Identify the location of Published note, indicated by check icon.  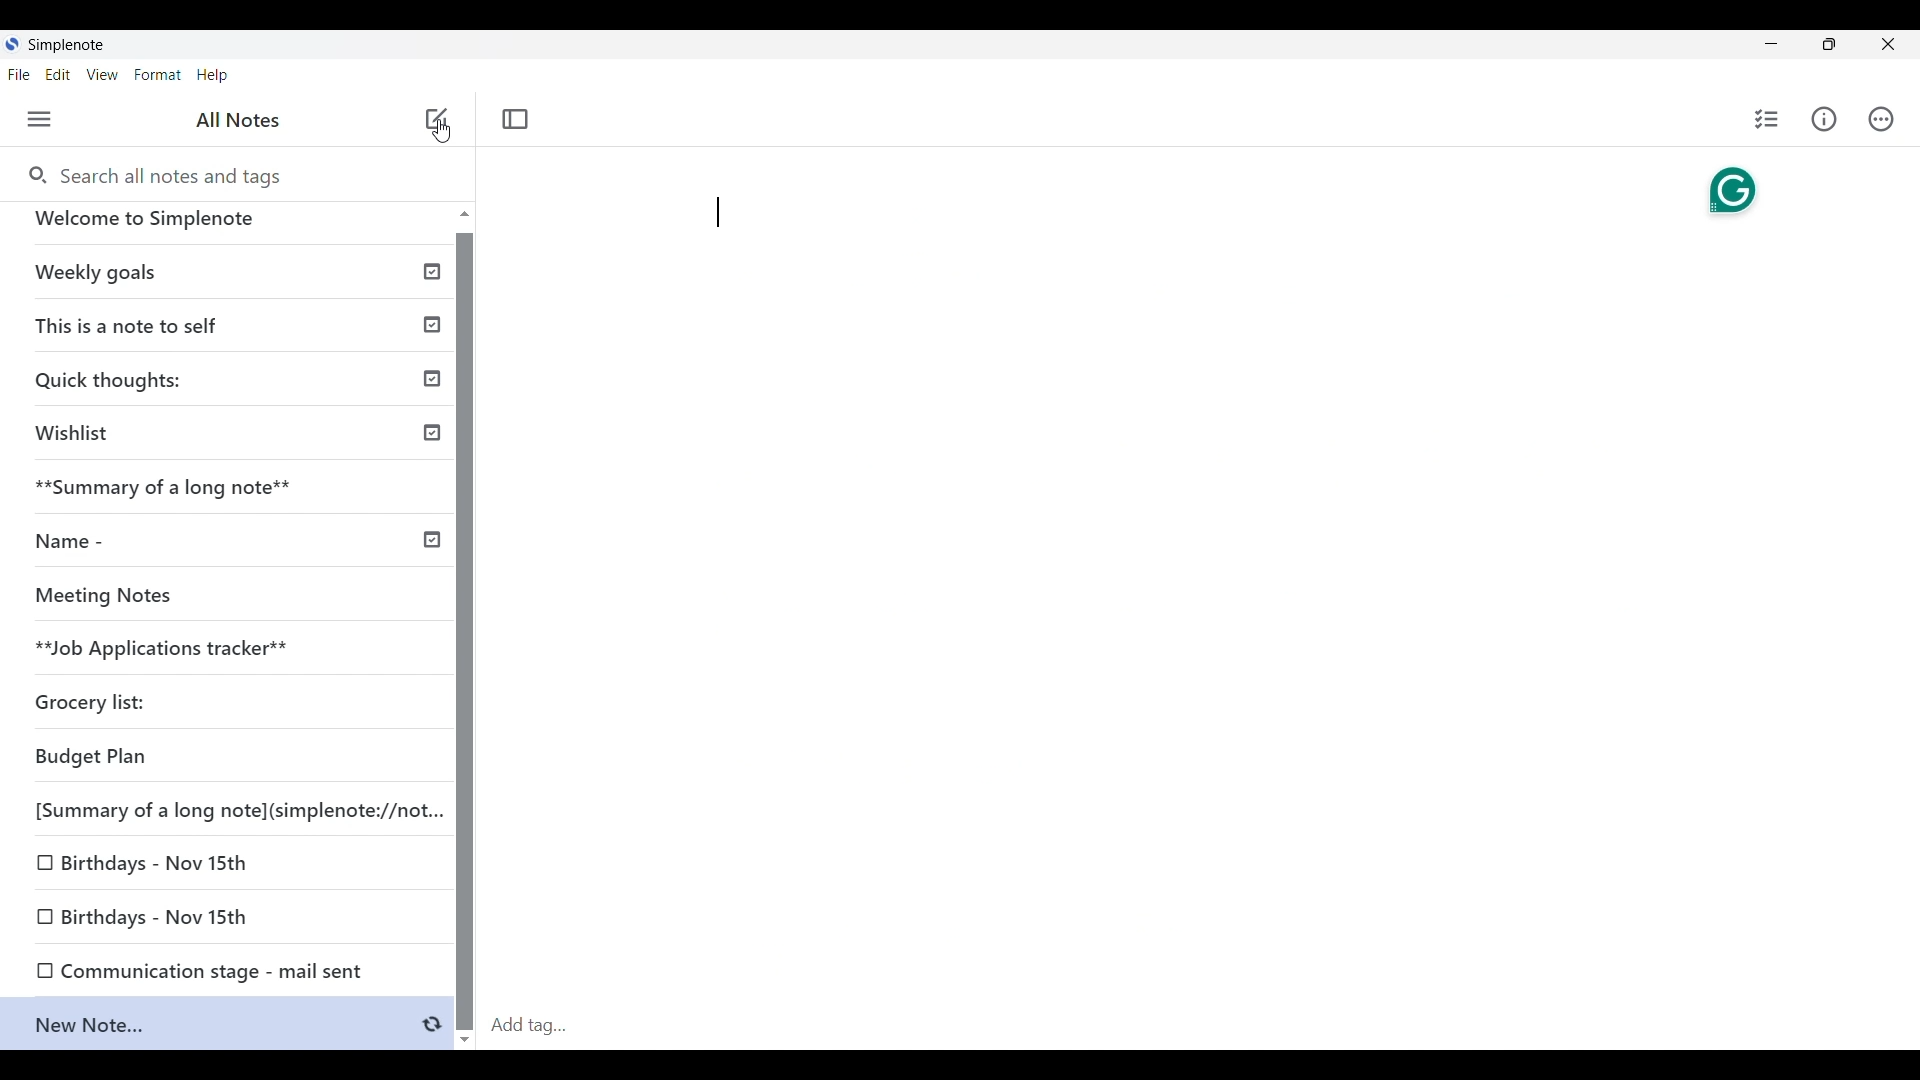
(235, 549).